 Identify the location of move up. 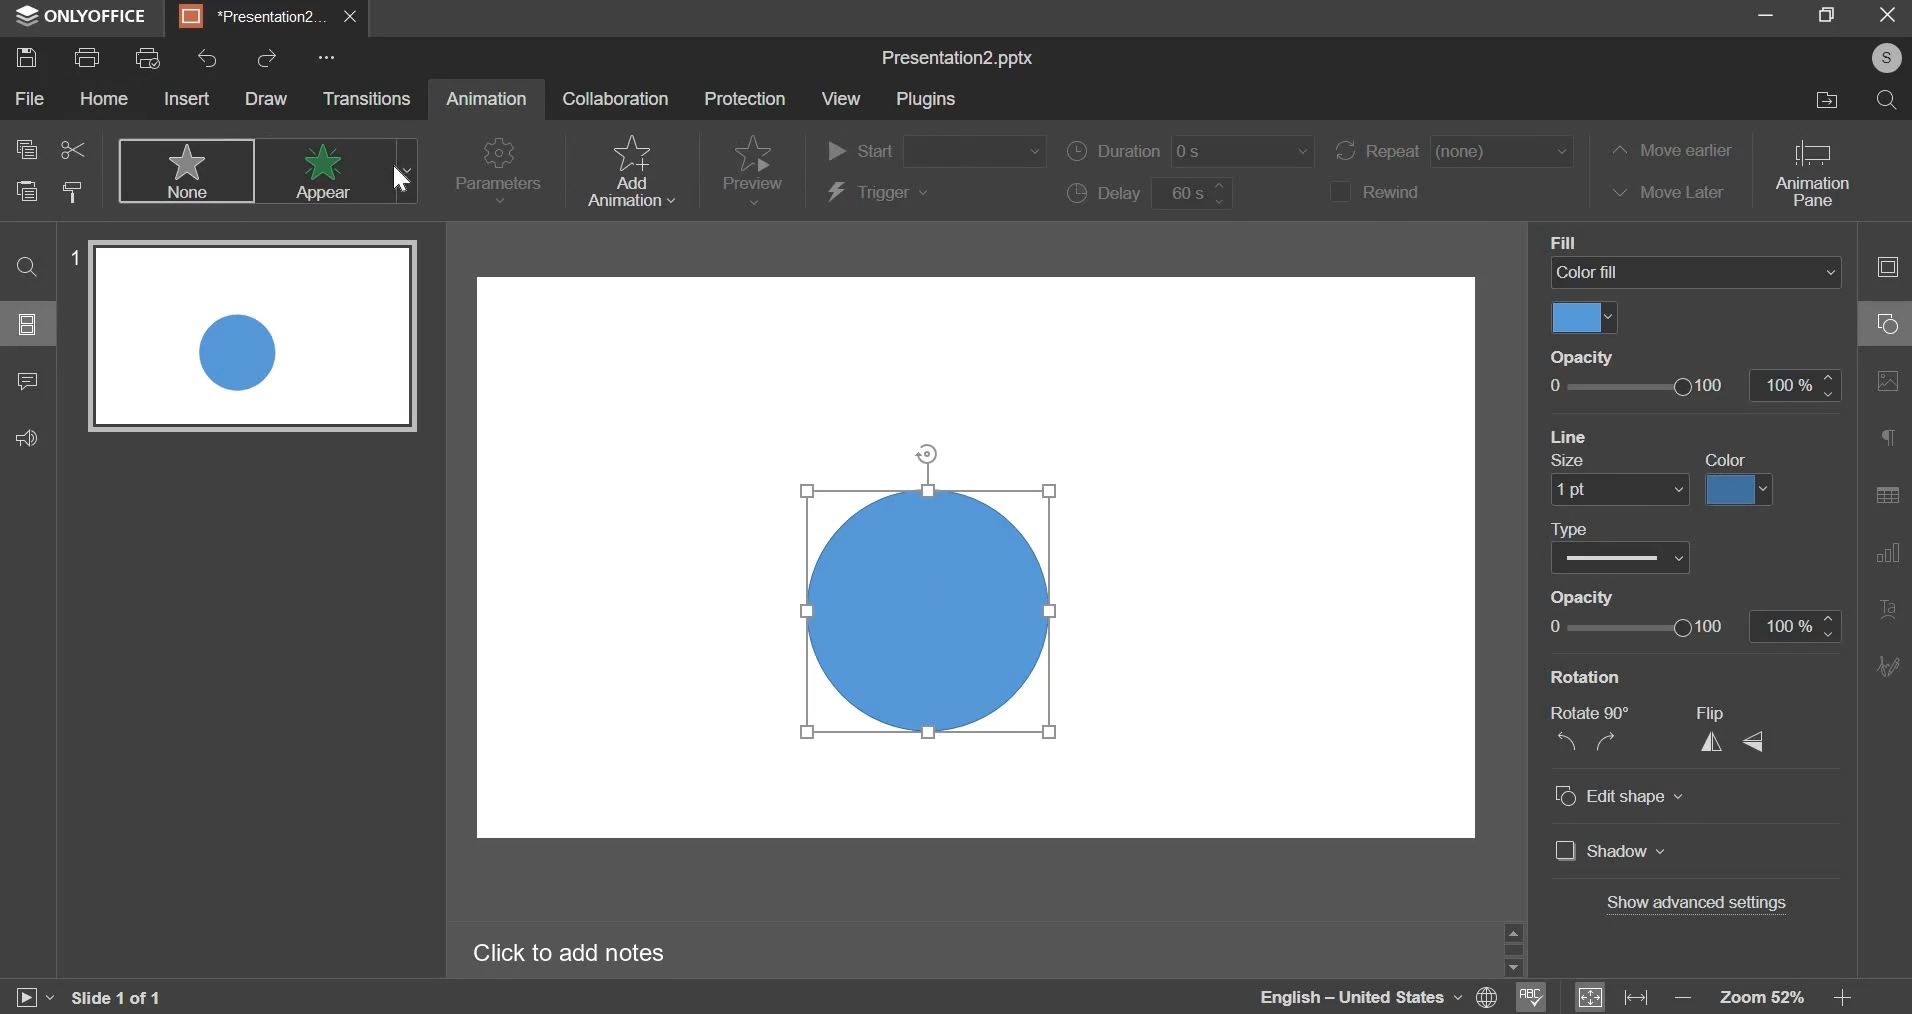
(1517, 931).